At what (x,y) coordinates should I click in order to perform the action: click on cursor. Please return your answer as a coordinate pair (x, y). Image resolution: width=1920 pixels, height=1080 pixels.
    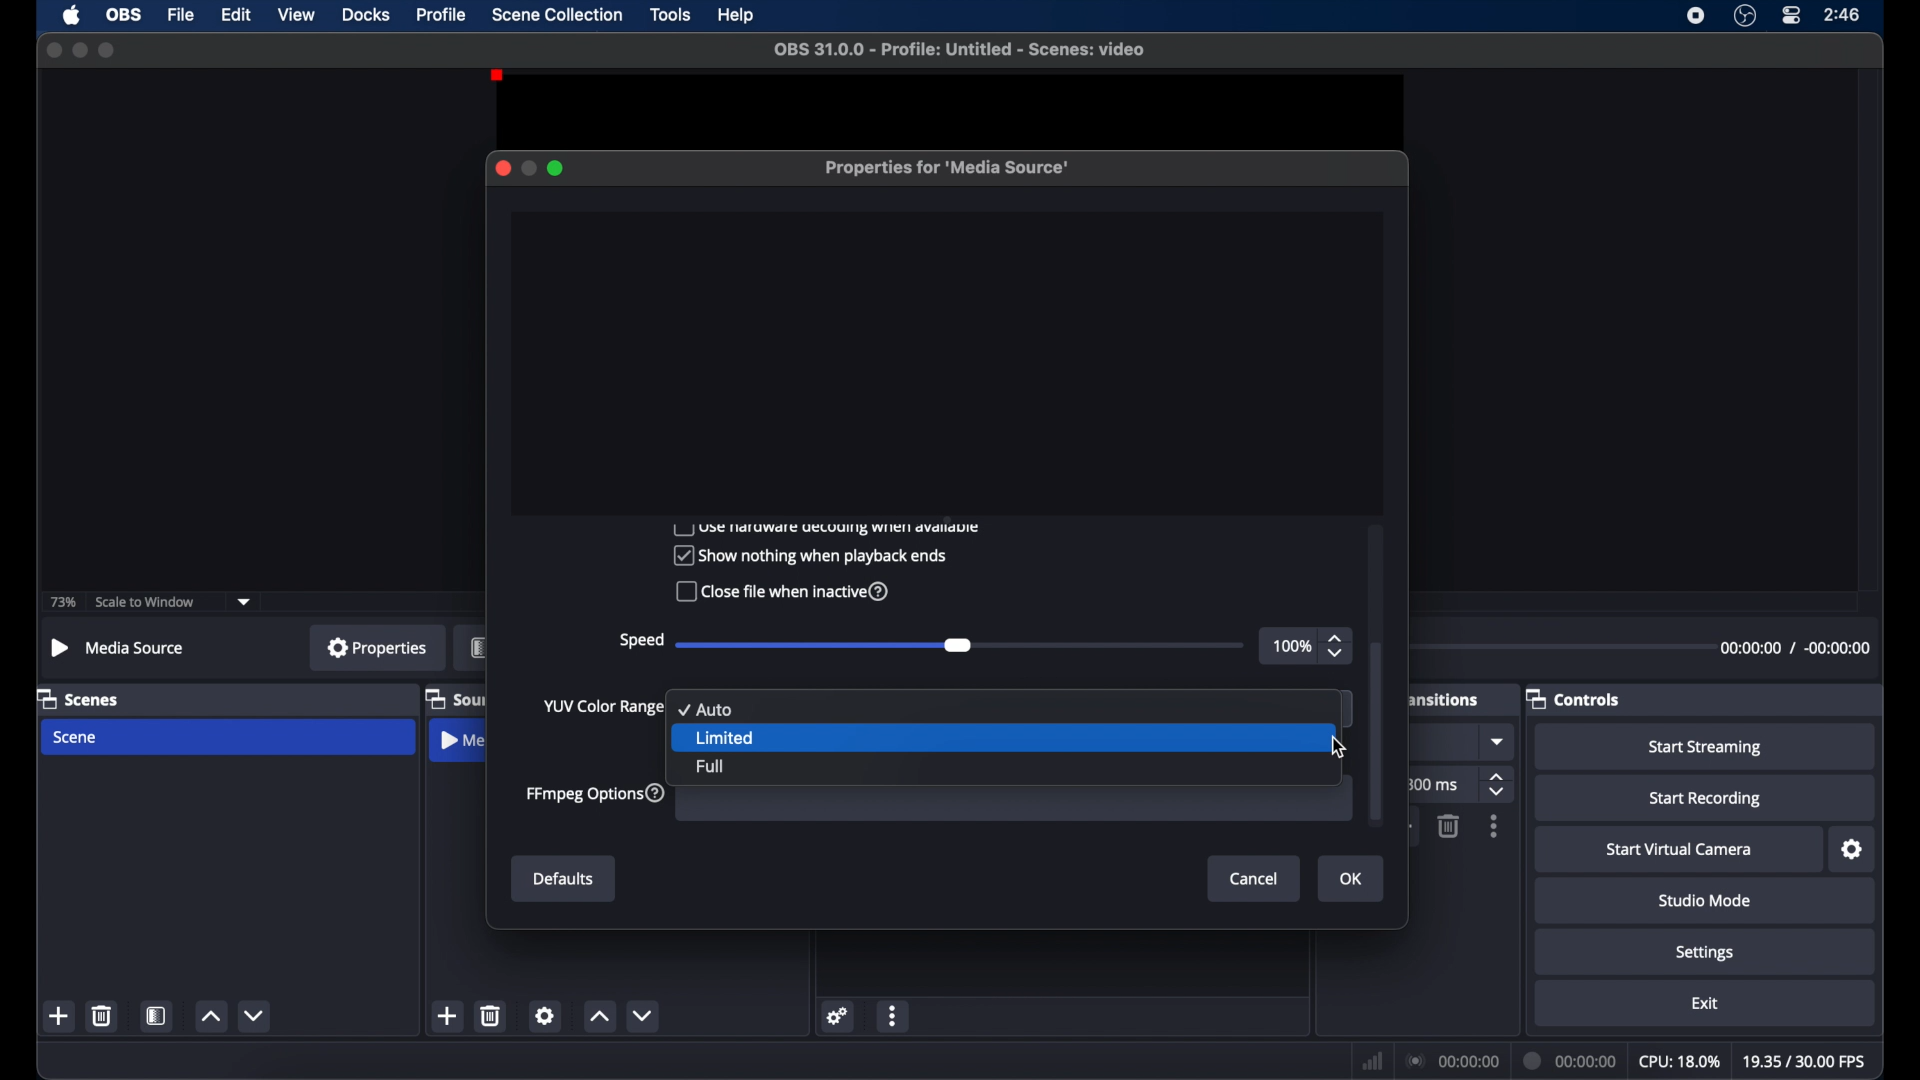
    Looking at the image, I should click on (1338, 748).